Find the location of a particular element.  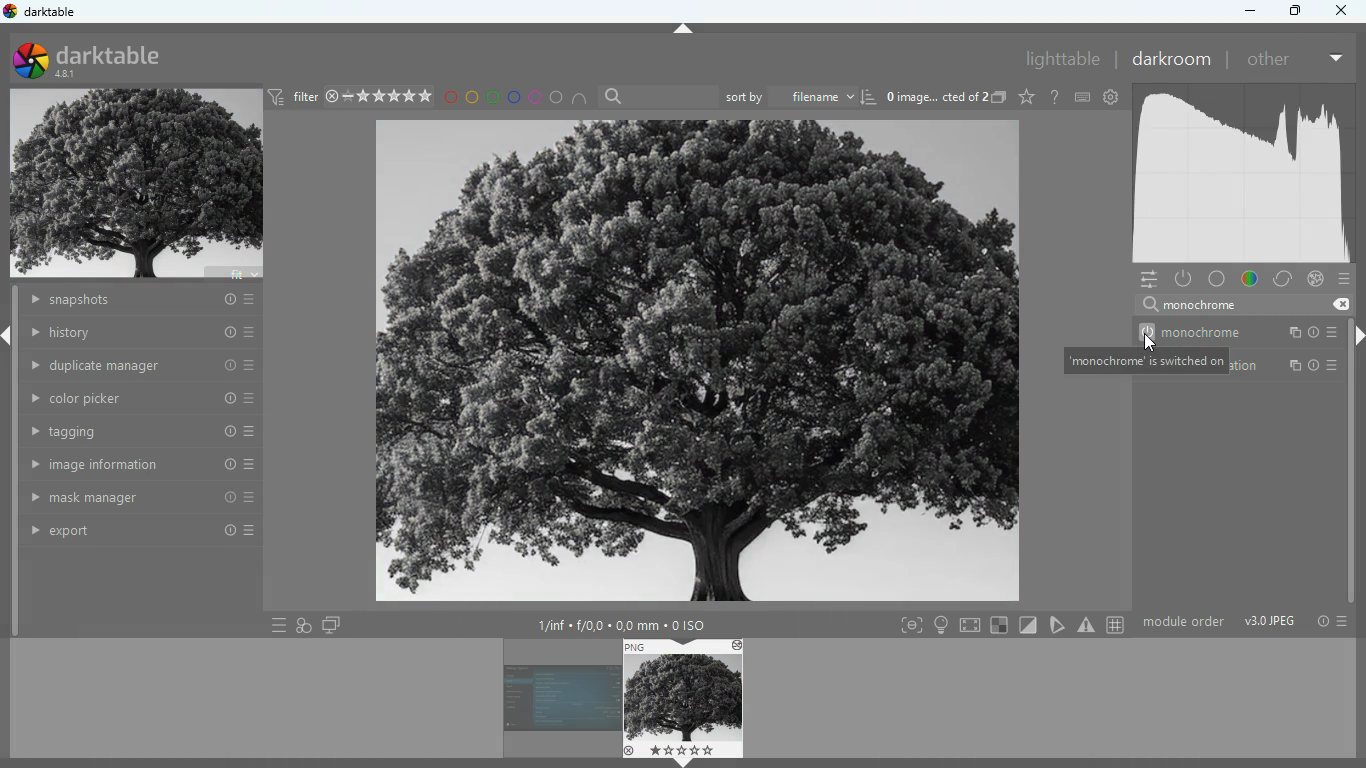

color picker is located at coordinates (143, 399).